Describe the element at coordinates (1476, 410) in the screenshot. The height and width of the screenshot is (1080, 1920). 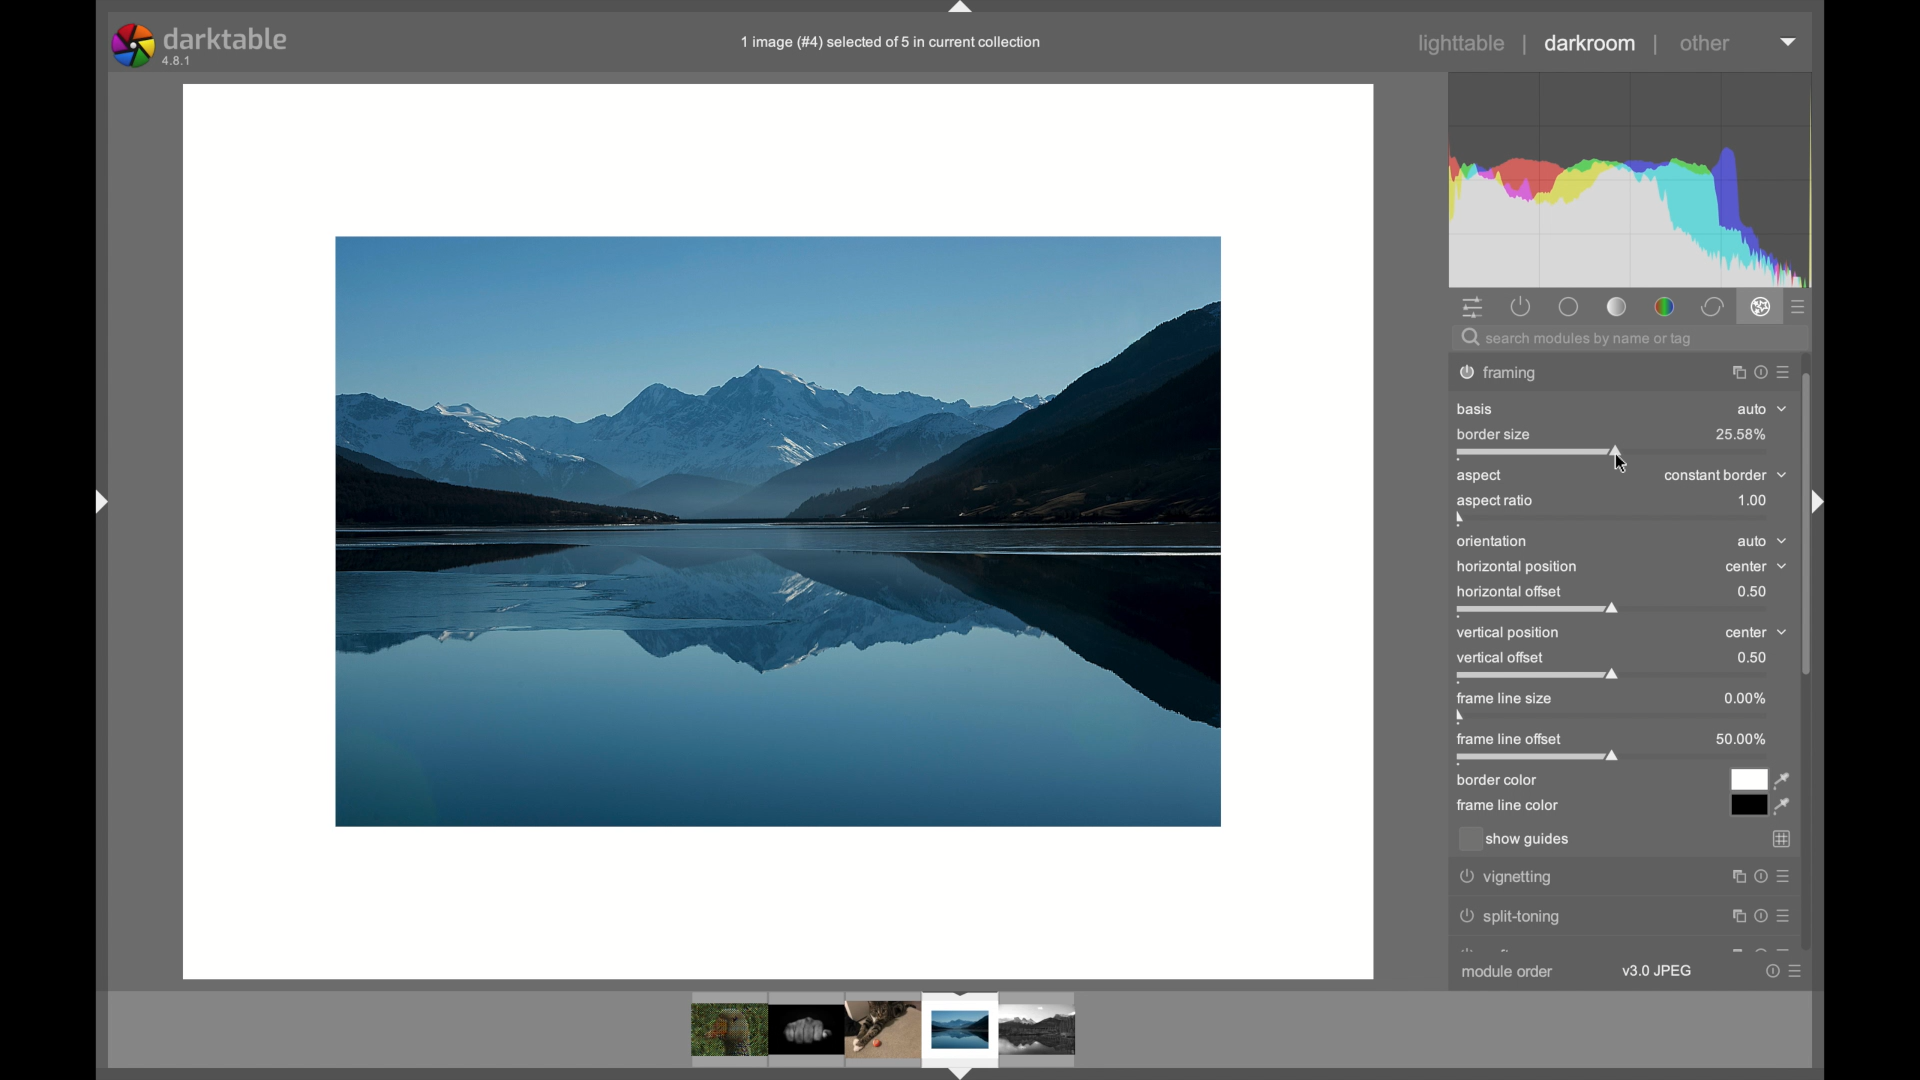
I see `basis` at that location.